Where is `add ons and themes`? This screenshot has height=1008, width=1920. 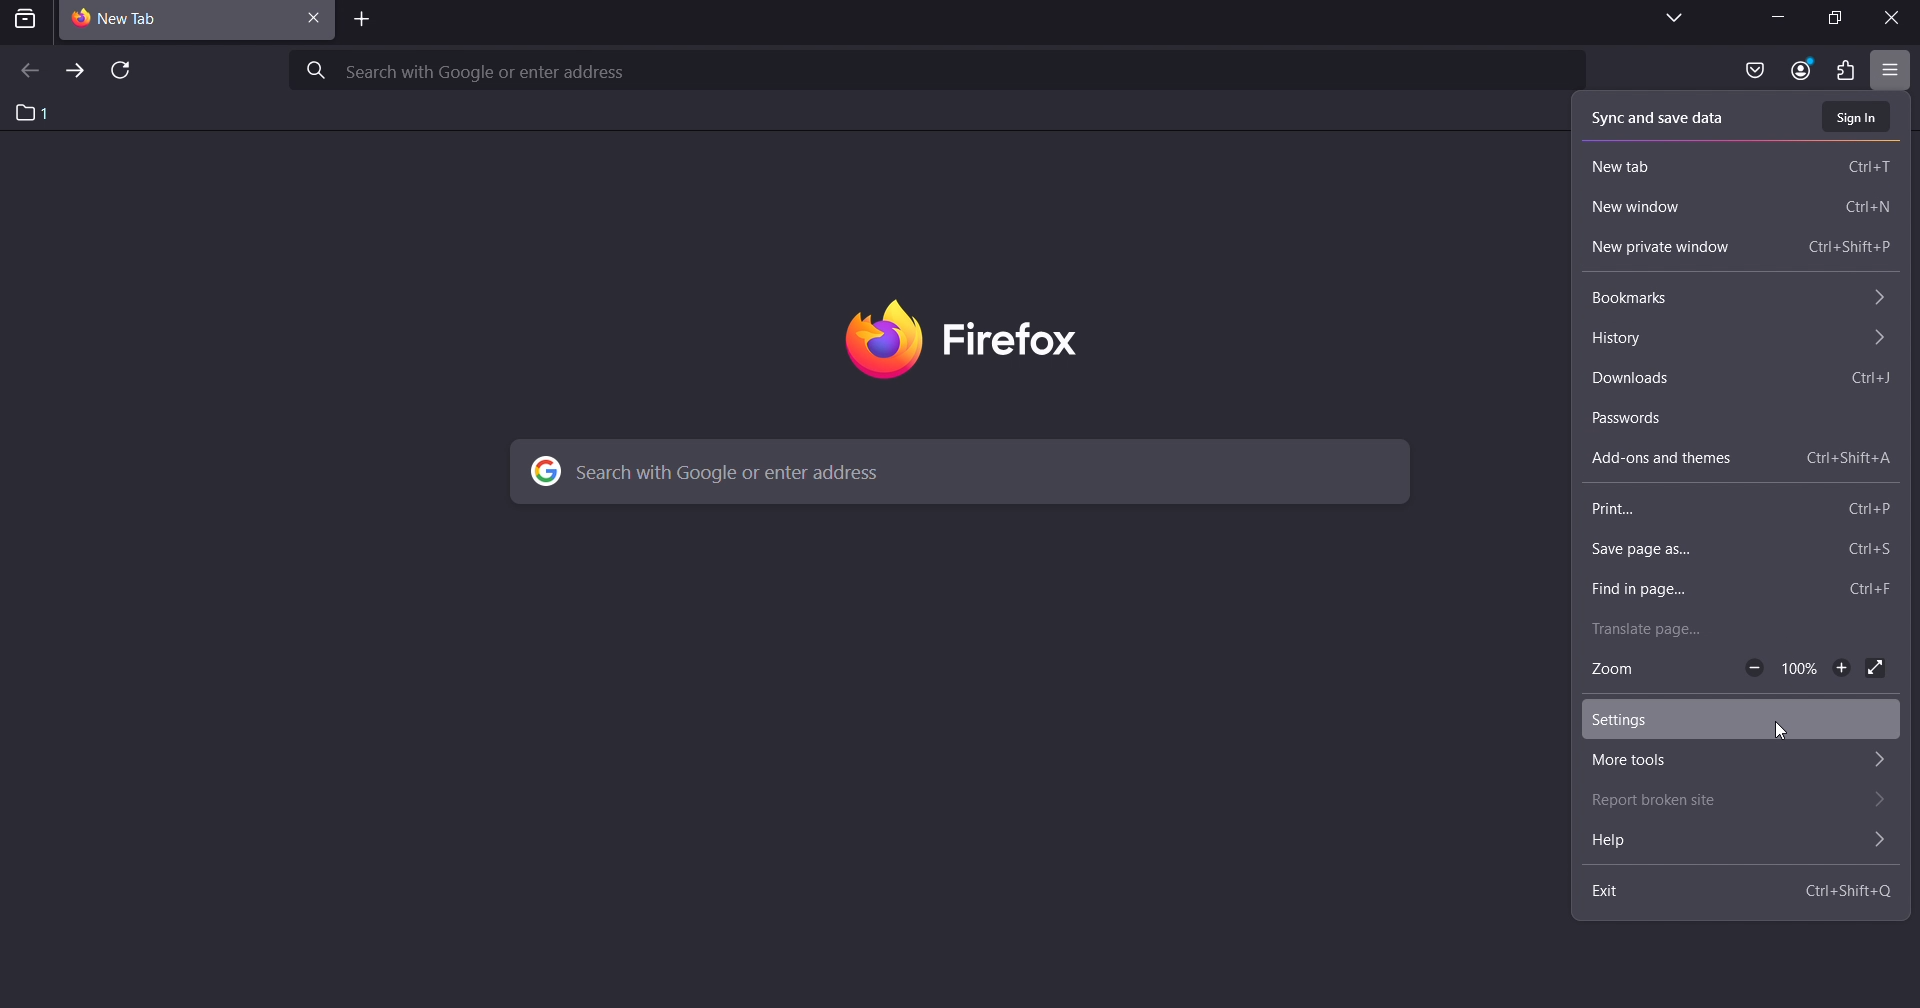
add ons and themes is located at coordinates (1740, 459).